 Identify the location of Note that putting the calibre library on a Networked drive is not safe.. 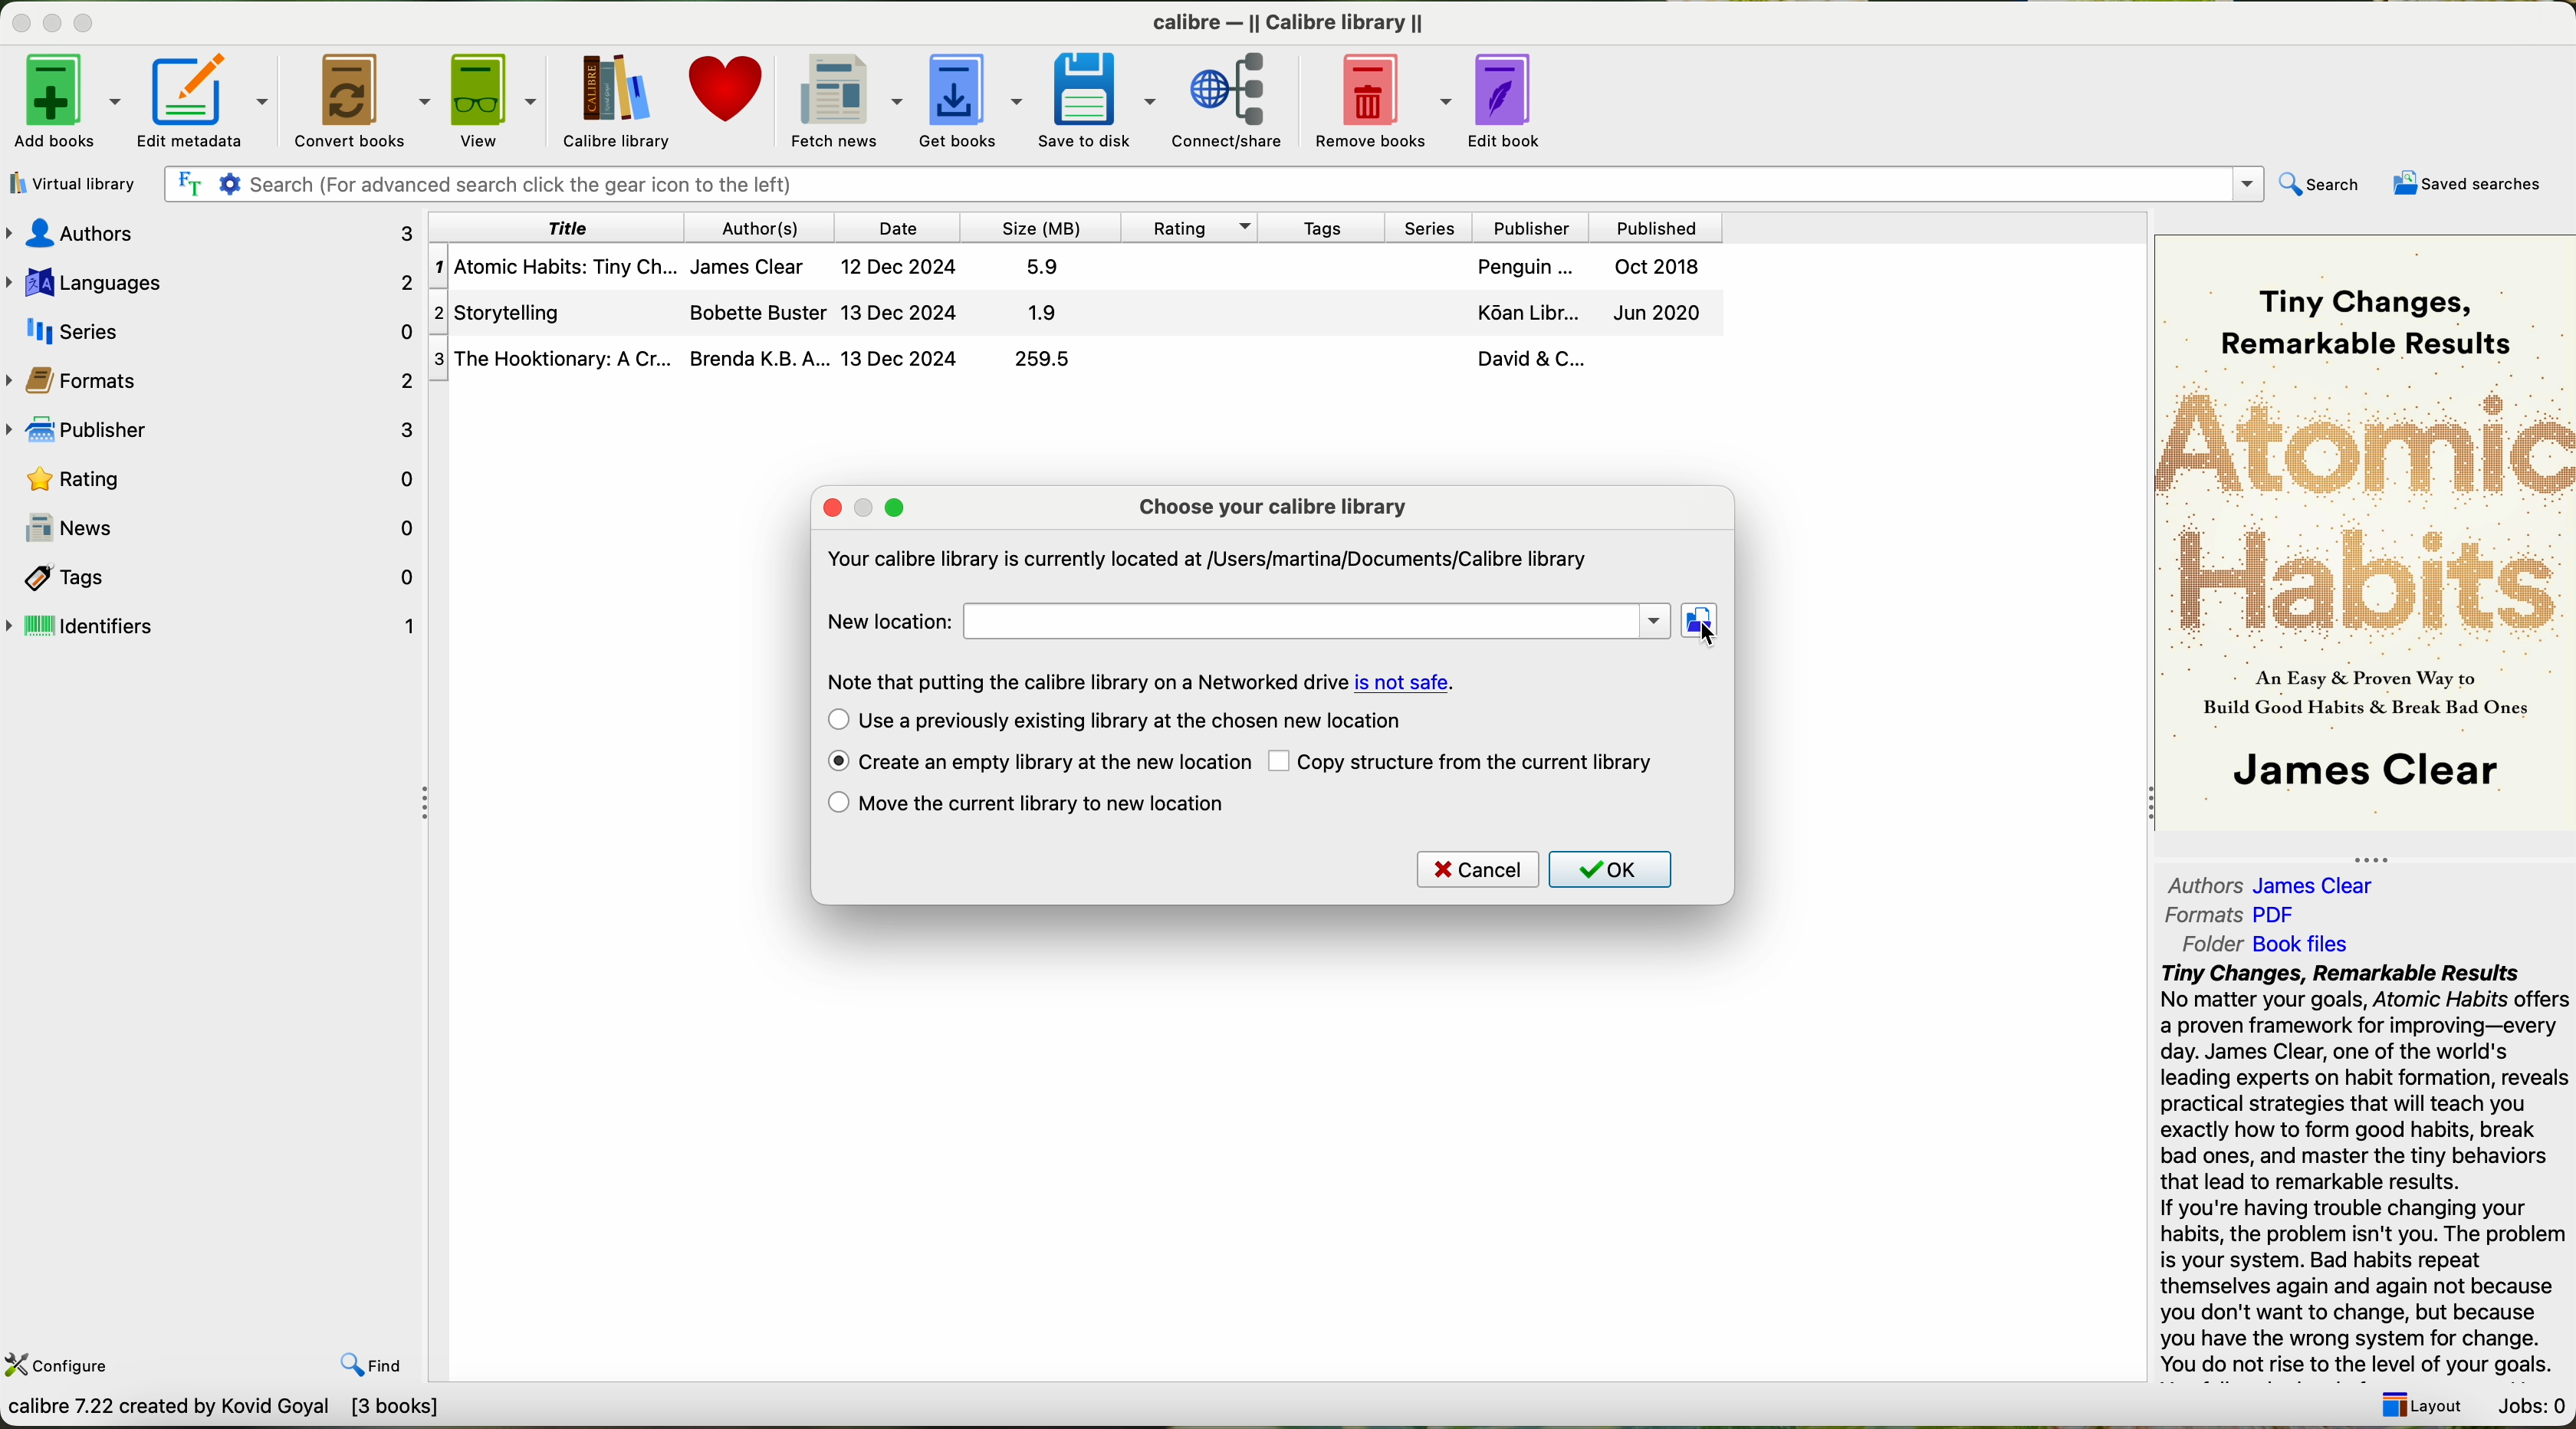
(1143, 680).